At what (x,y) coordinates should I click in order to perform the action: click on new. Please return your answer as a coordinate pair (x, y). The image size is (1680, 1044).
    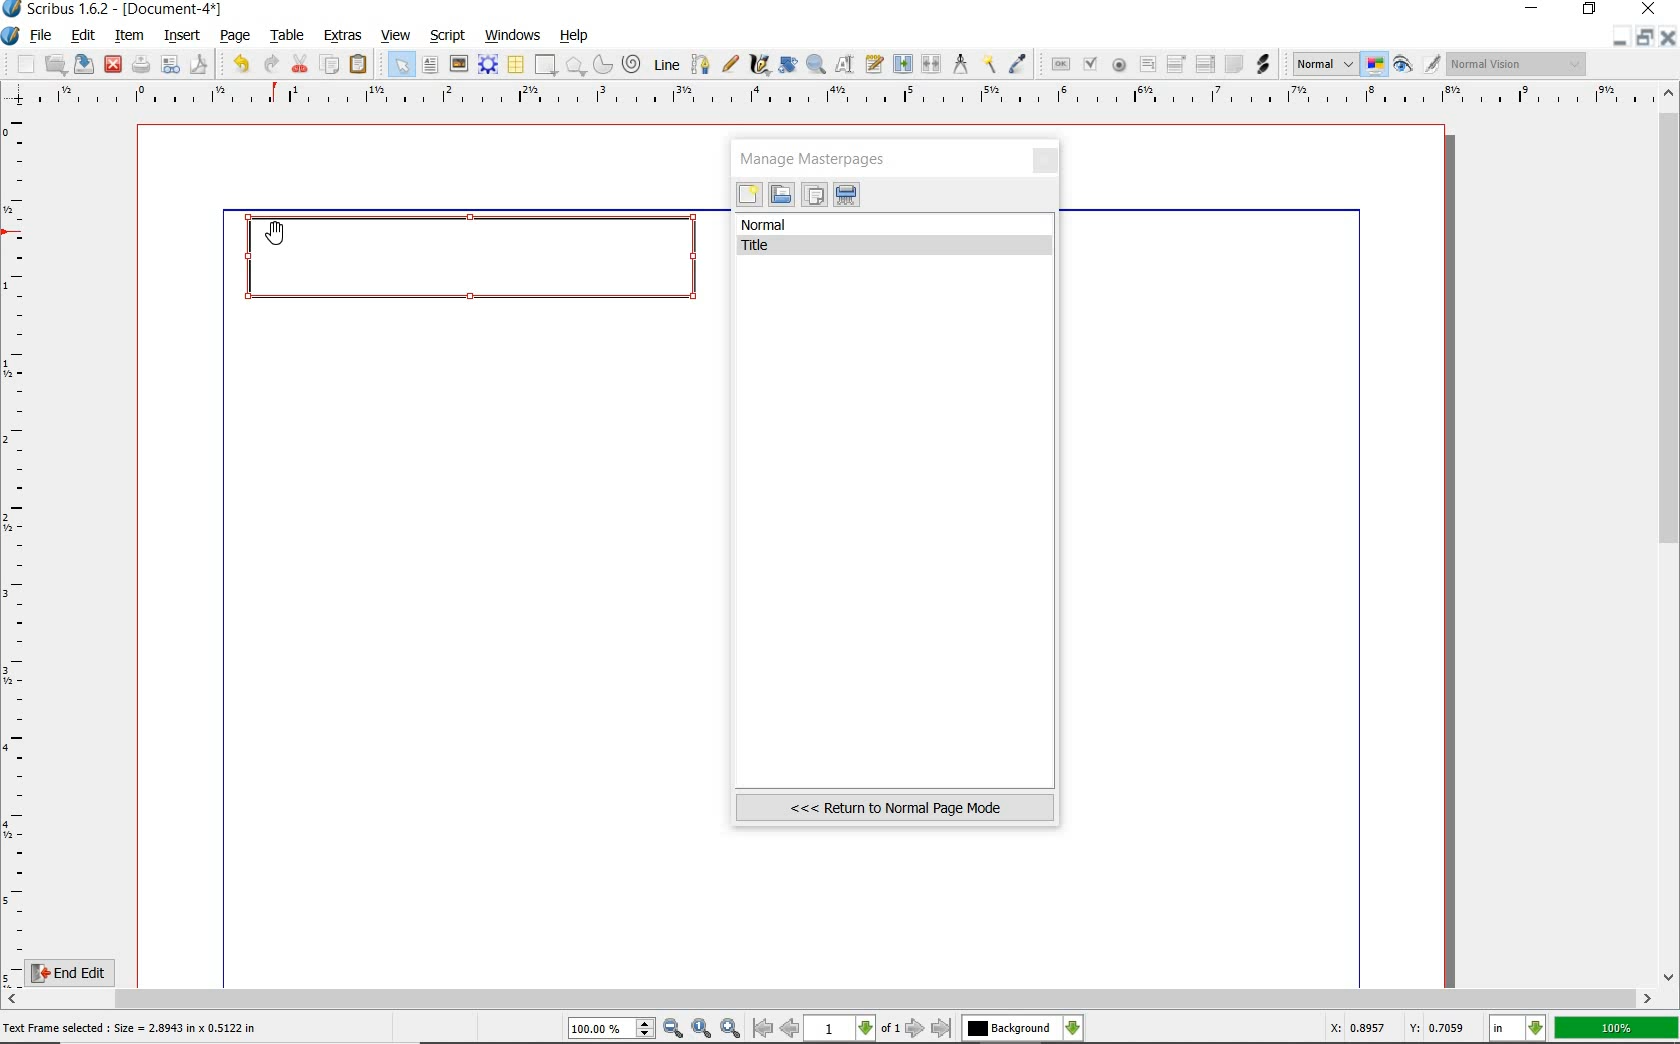
    Looking at the image, I should click on (19, 64).